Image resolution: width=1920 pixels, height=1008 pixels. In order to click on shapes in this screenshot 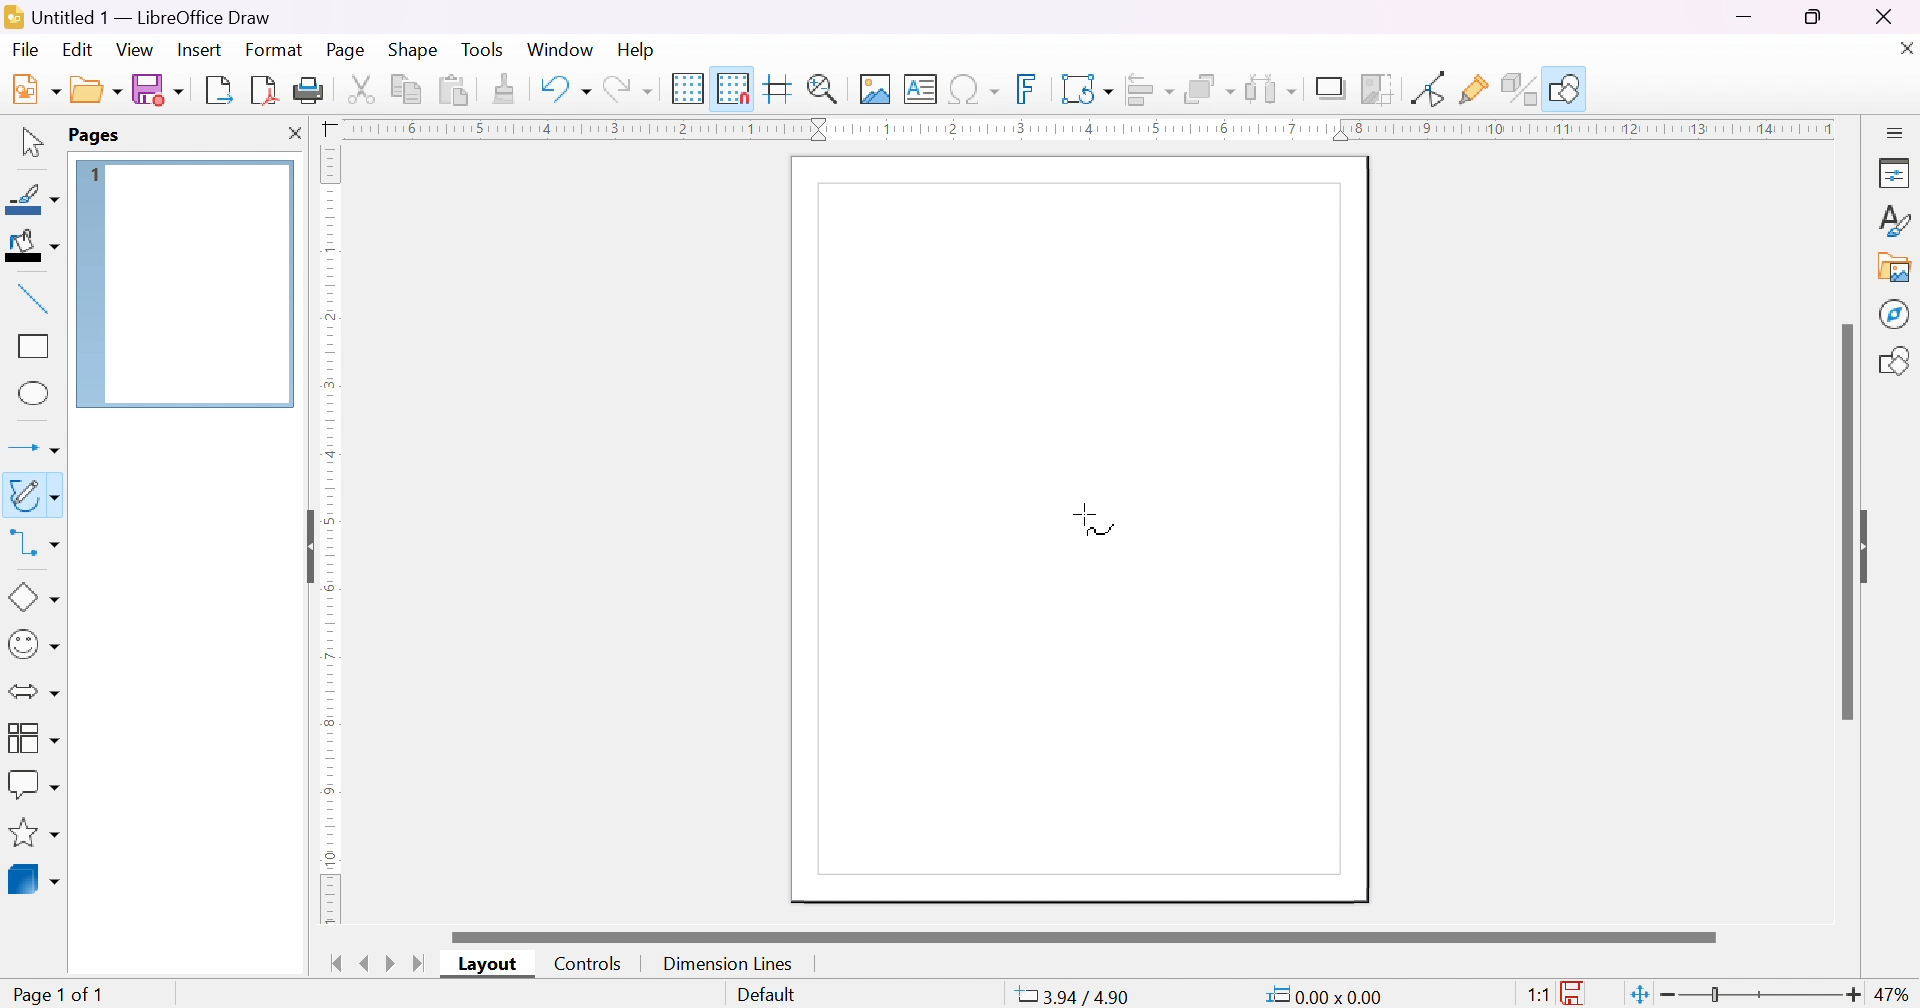, I will do `click(1896, 363)`.